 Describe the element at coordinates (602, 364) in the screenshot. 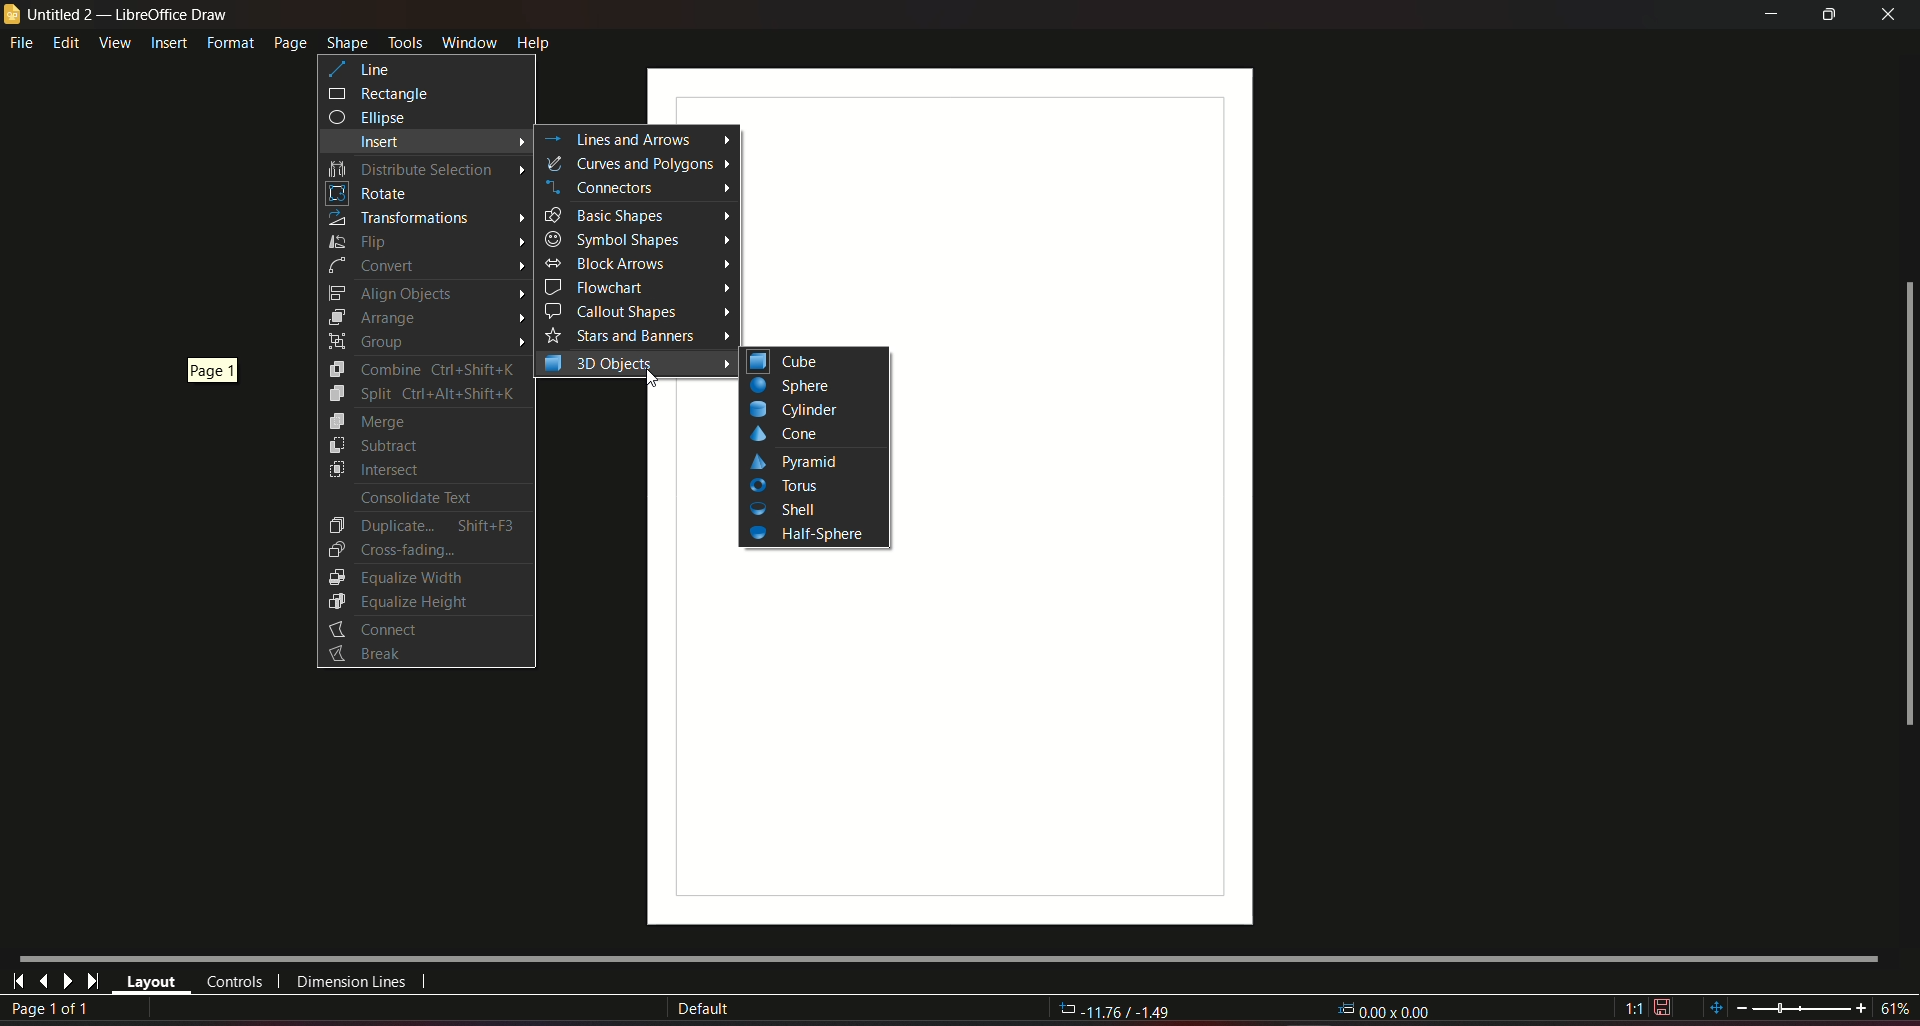

I see `3D objects` at that location.